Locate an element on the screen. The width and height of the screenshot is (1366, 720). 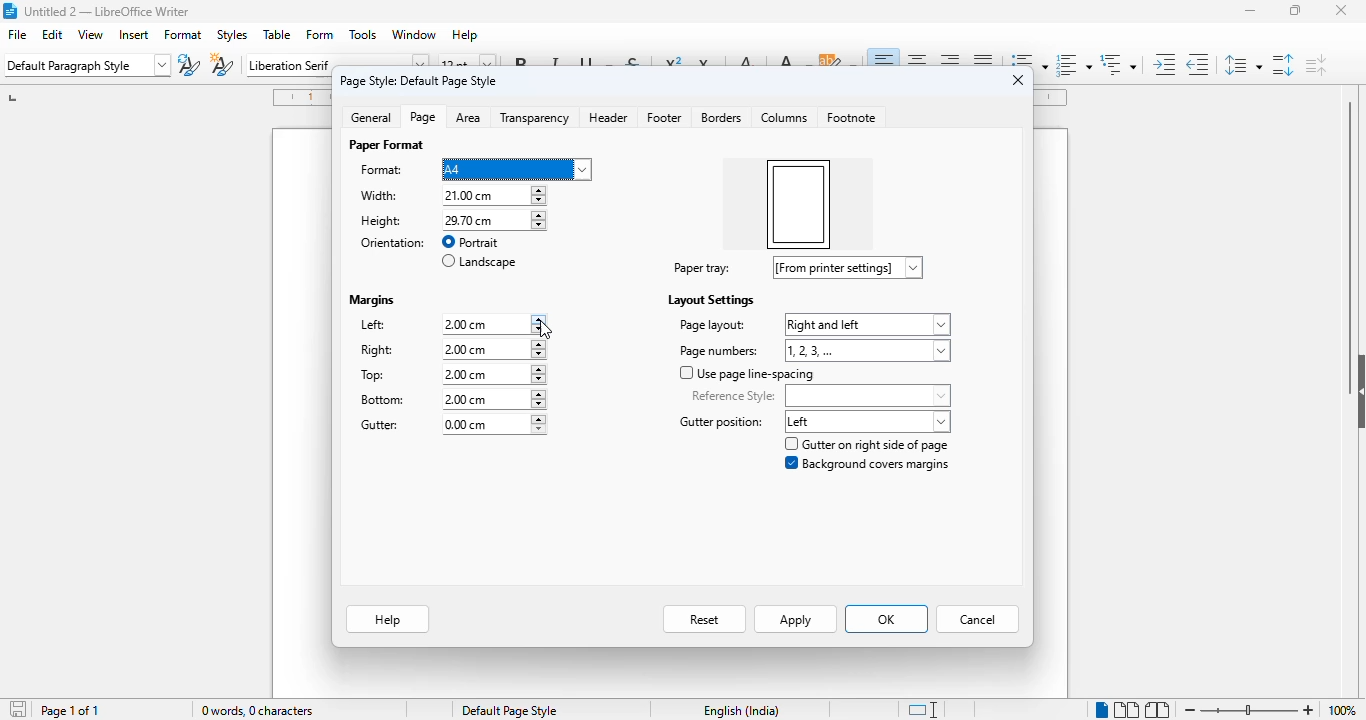
left margin input box is located at coordinates (471, 323).